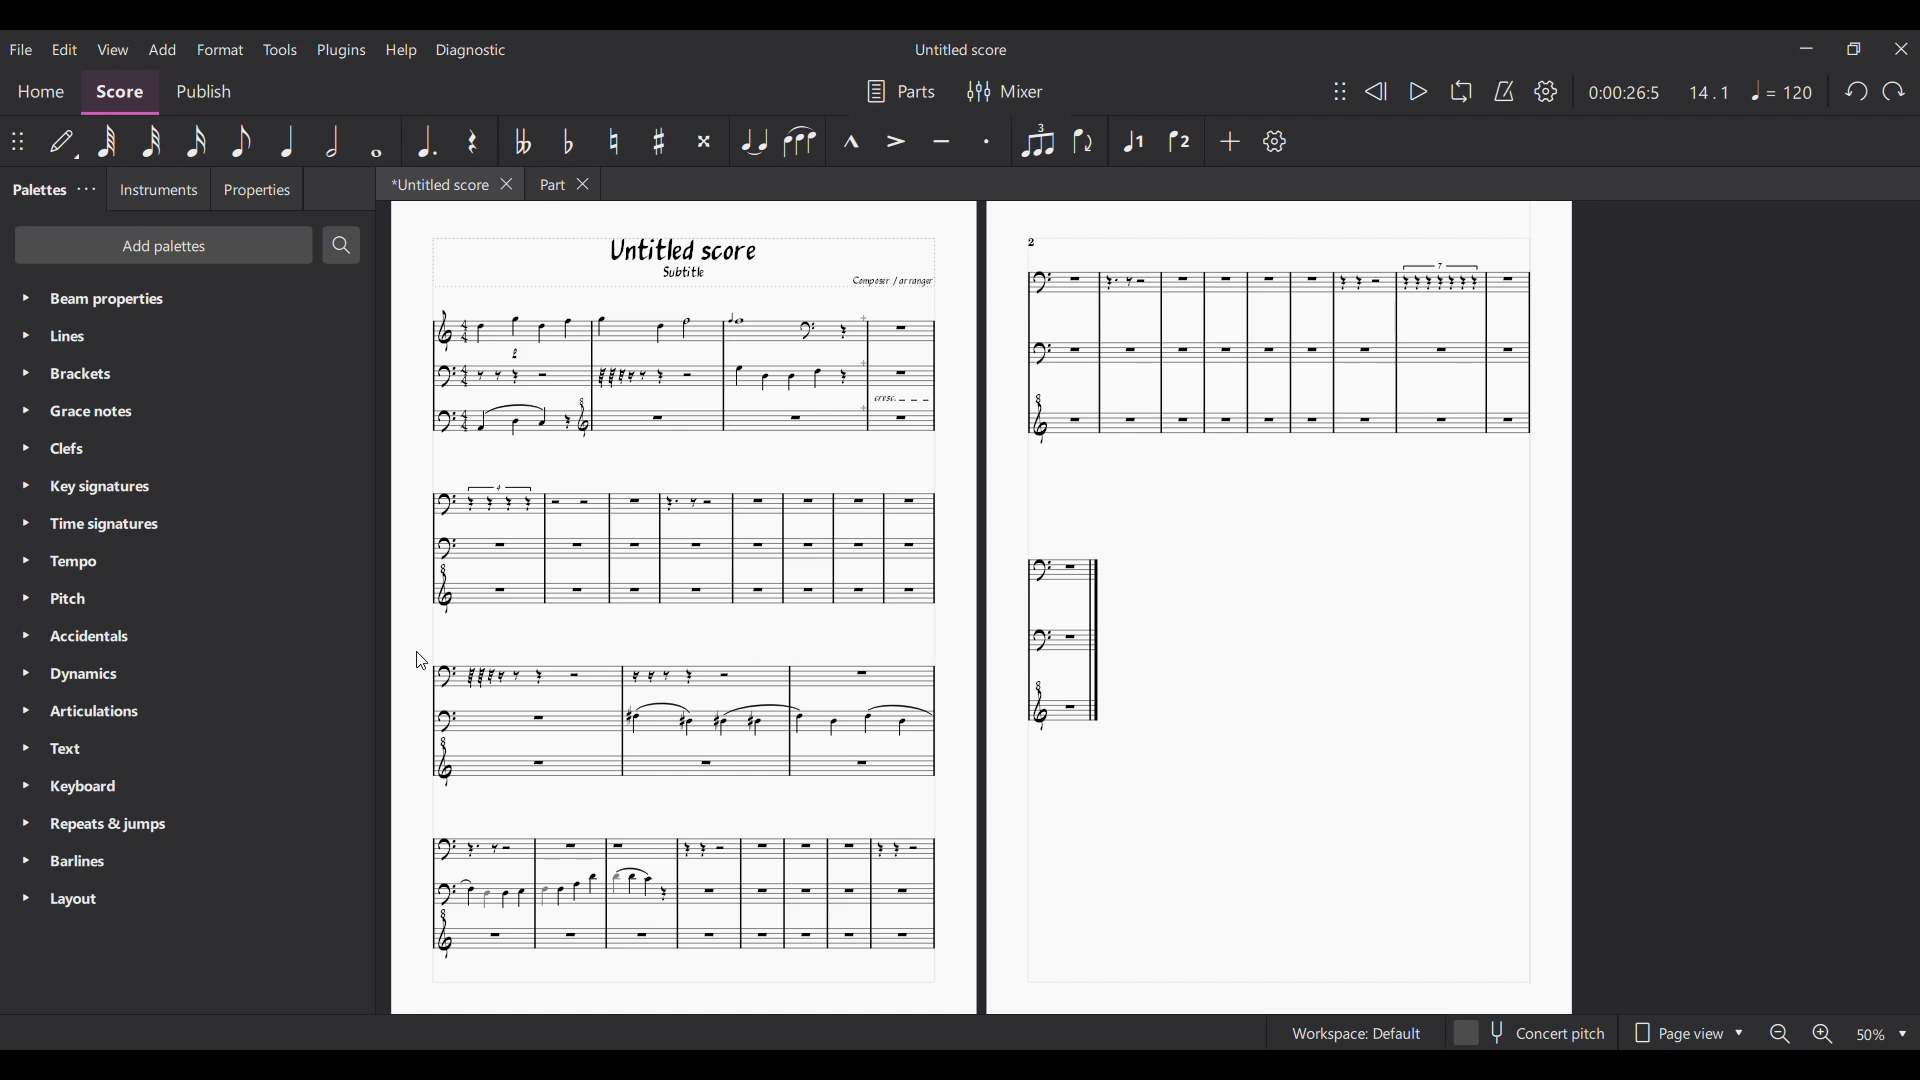 The width and height of the screenshot is (1920, 1080). I want to click on Concert pitch, so click(1529, 1033).